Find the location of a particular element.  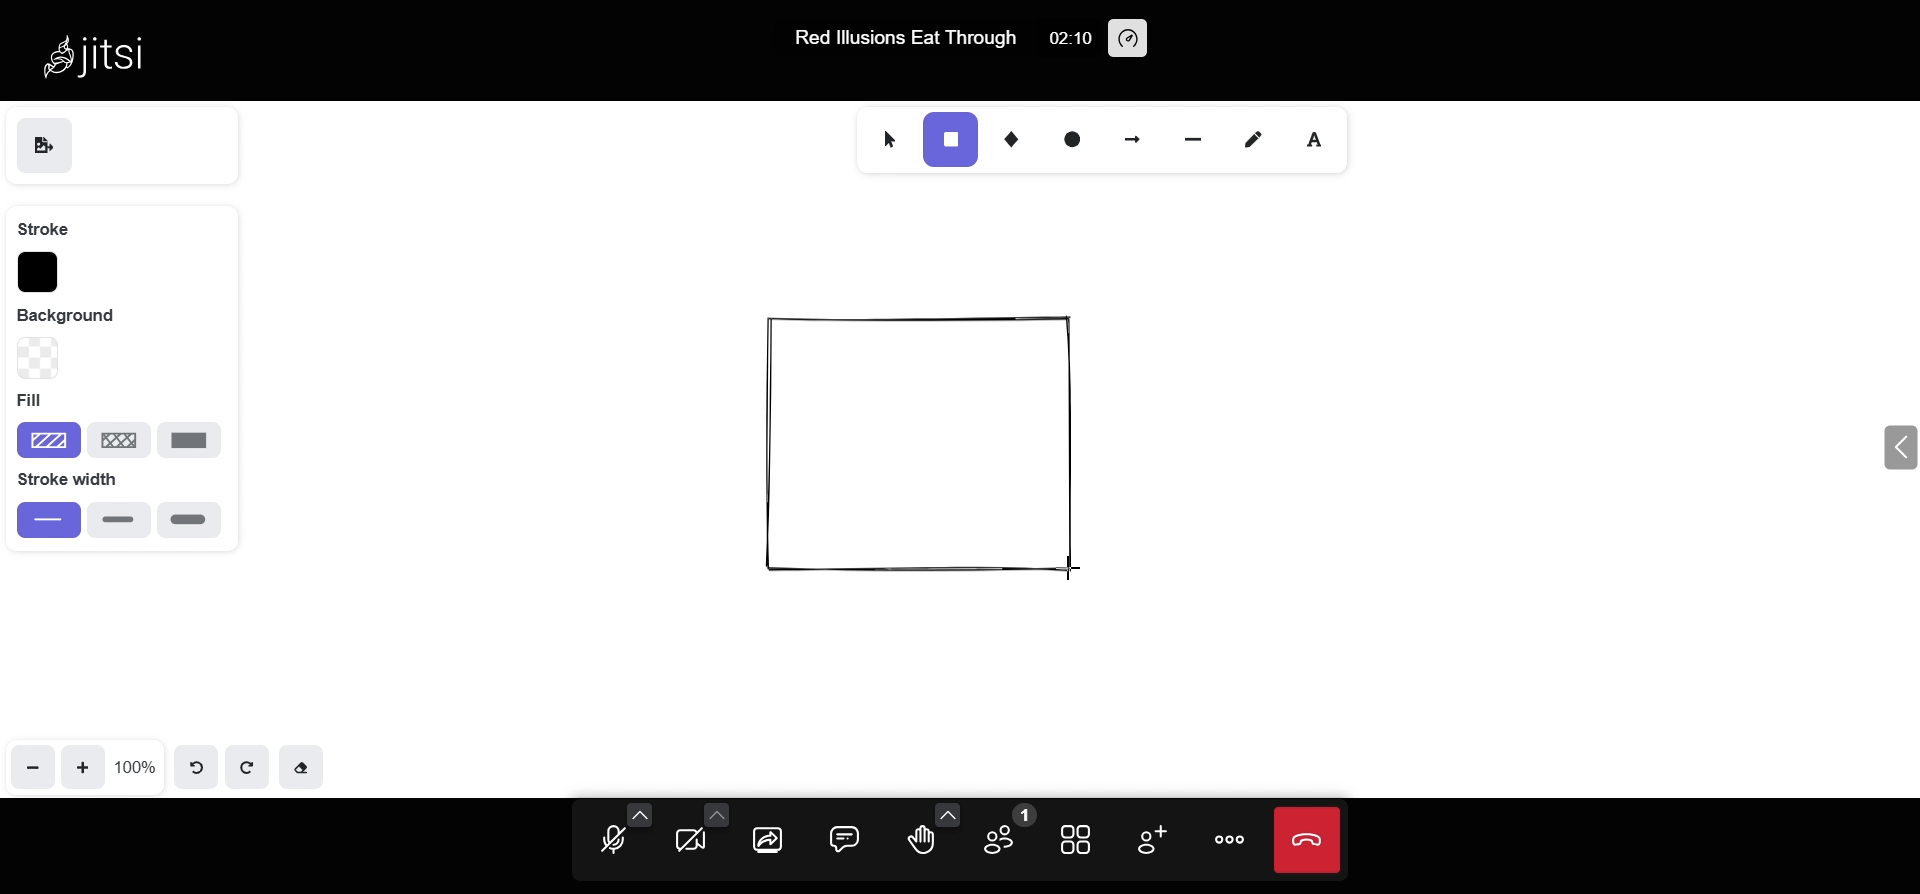

share screen is located at coordinates (770, 840).